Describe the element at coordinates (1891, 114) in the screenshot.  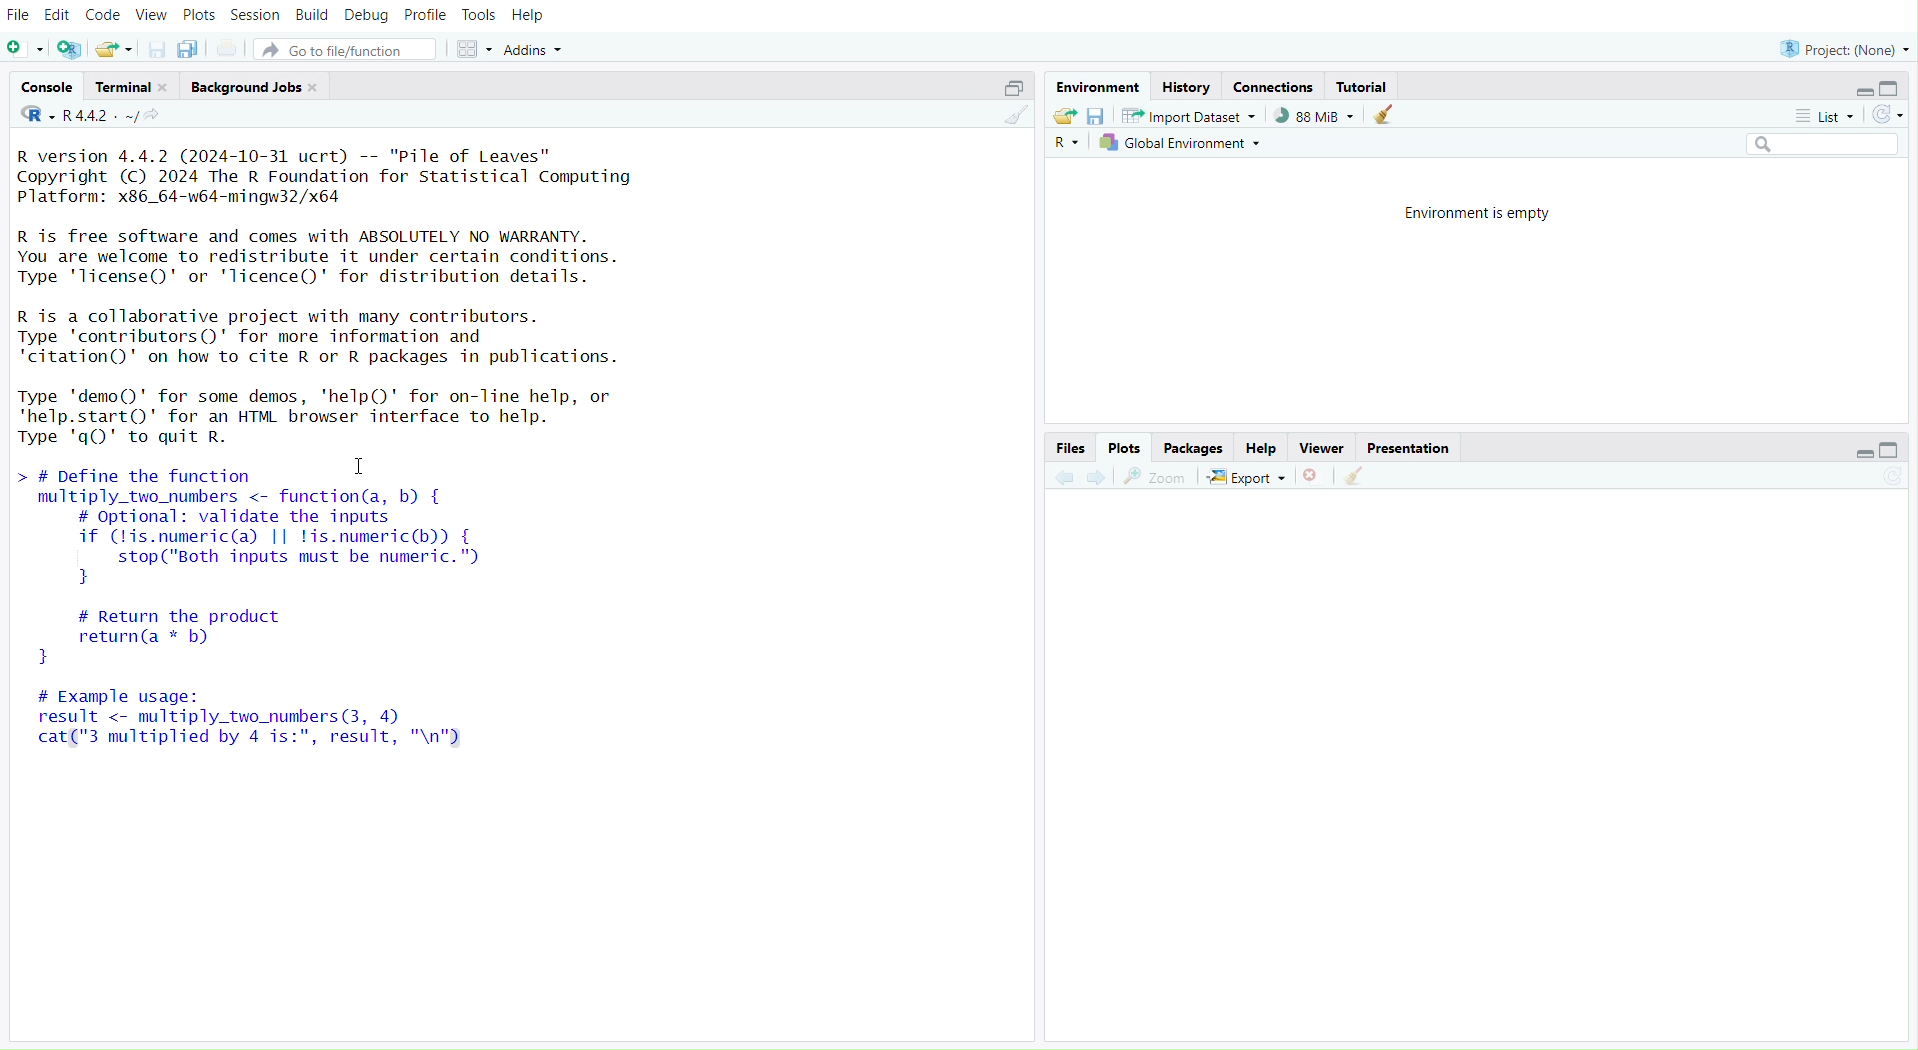
I see `Refresh the list of objects in the environment` at that location.